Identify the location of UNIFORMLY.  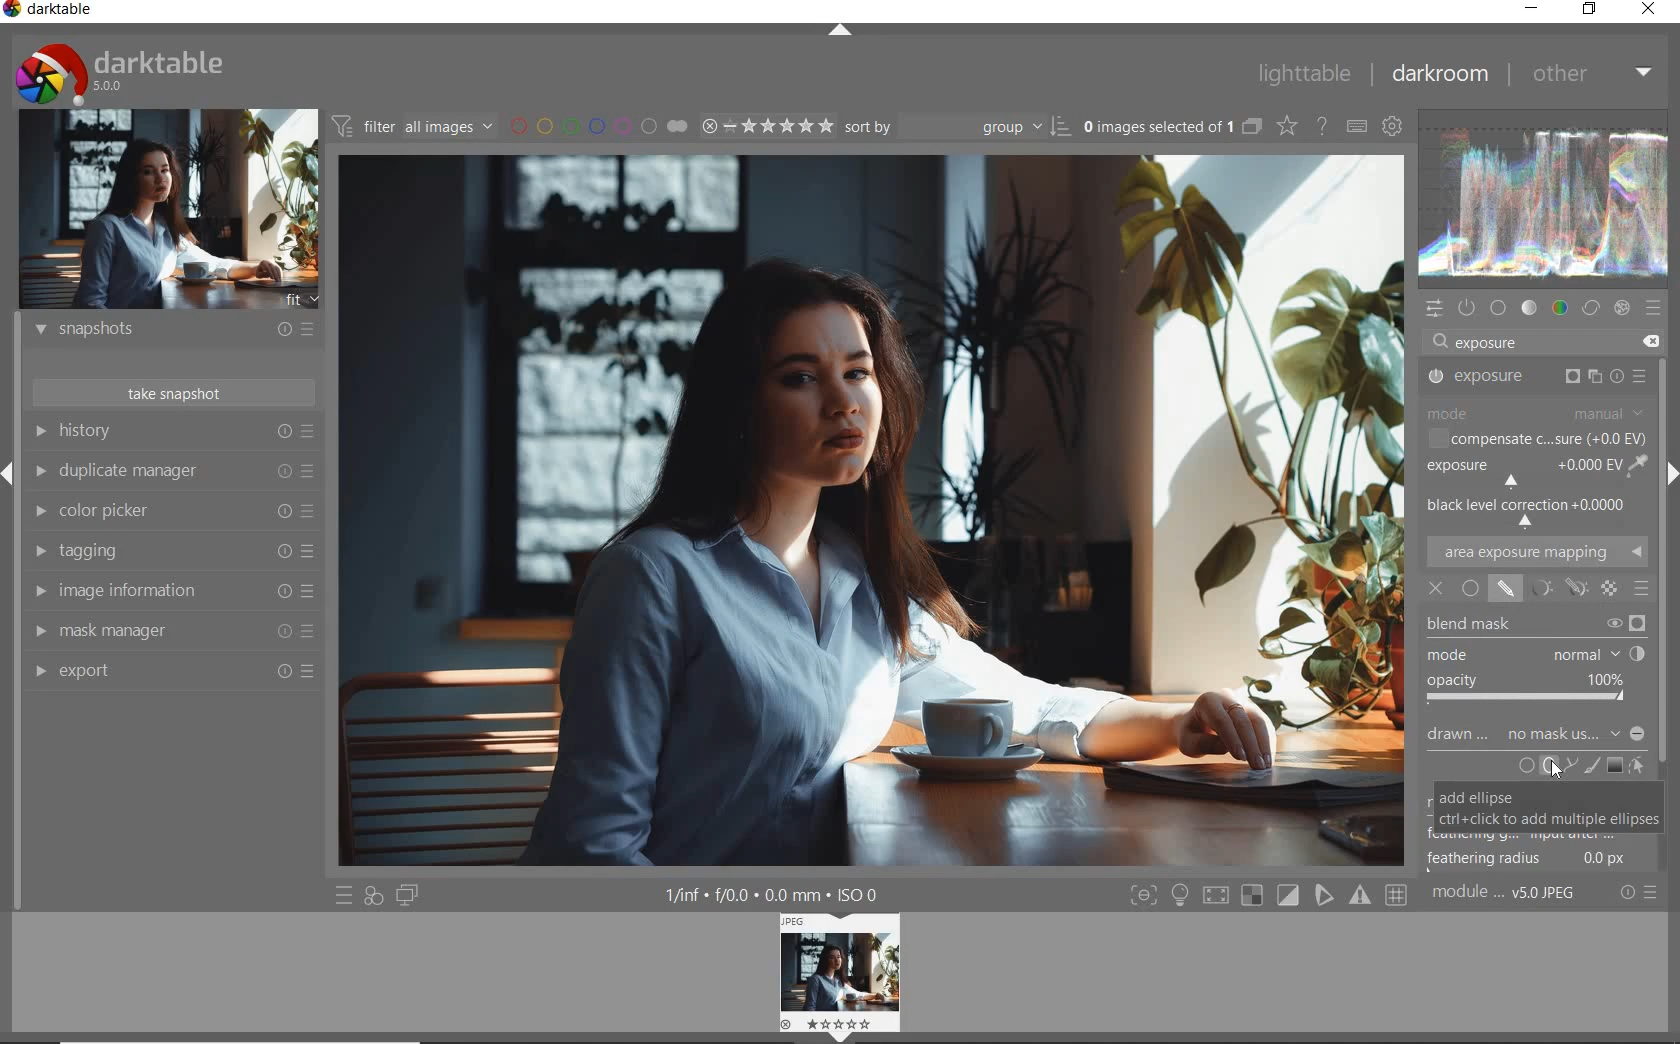
(1471, 588).